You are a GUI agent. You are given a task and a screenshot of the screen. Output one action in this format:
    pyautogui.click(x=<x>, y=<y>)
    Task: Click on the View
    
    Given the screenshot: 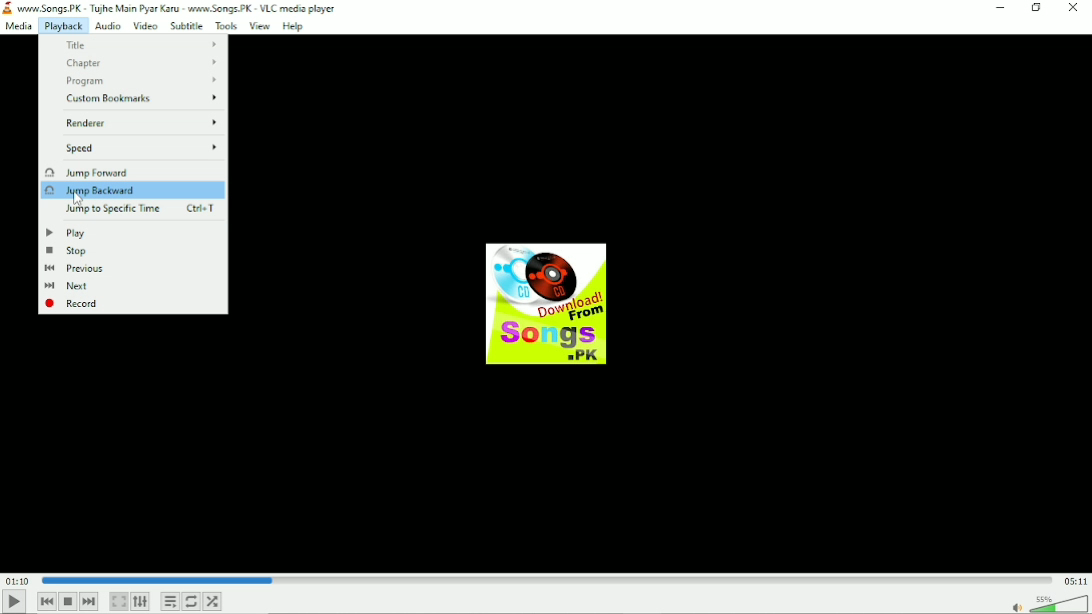 What is the action you would take?
    pyautogui.click(x=259, y=26)
    